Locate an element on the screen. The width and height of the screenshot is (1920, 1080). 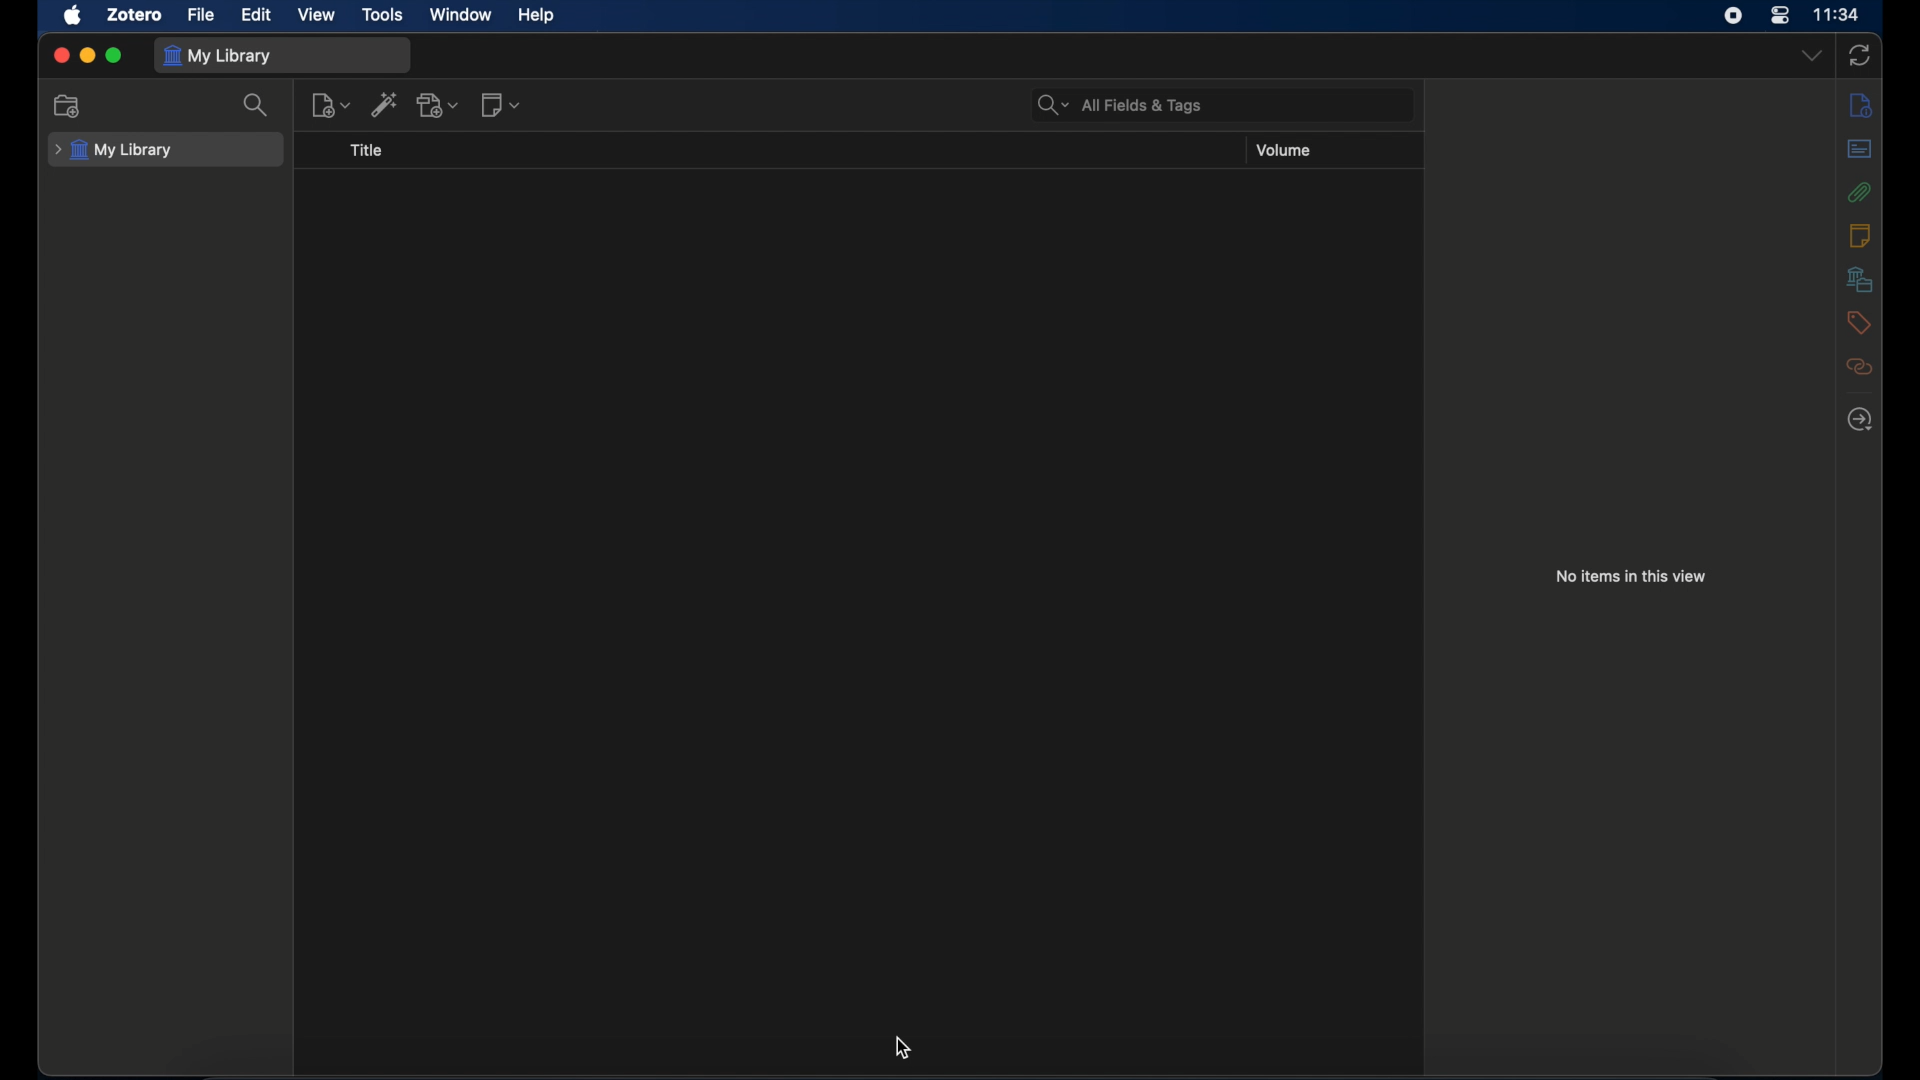
zotero is located at coordinates (134, 15).